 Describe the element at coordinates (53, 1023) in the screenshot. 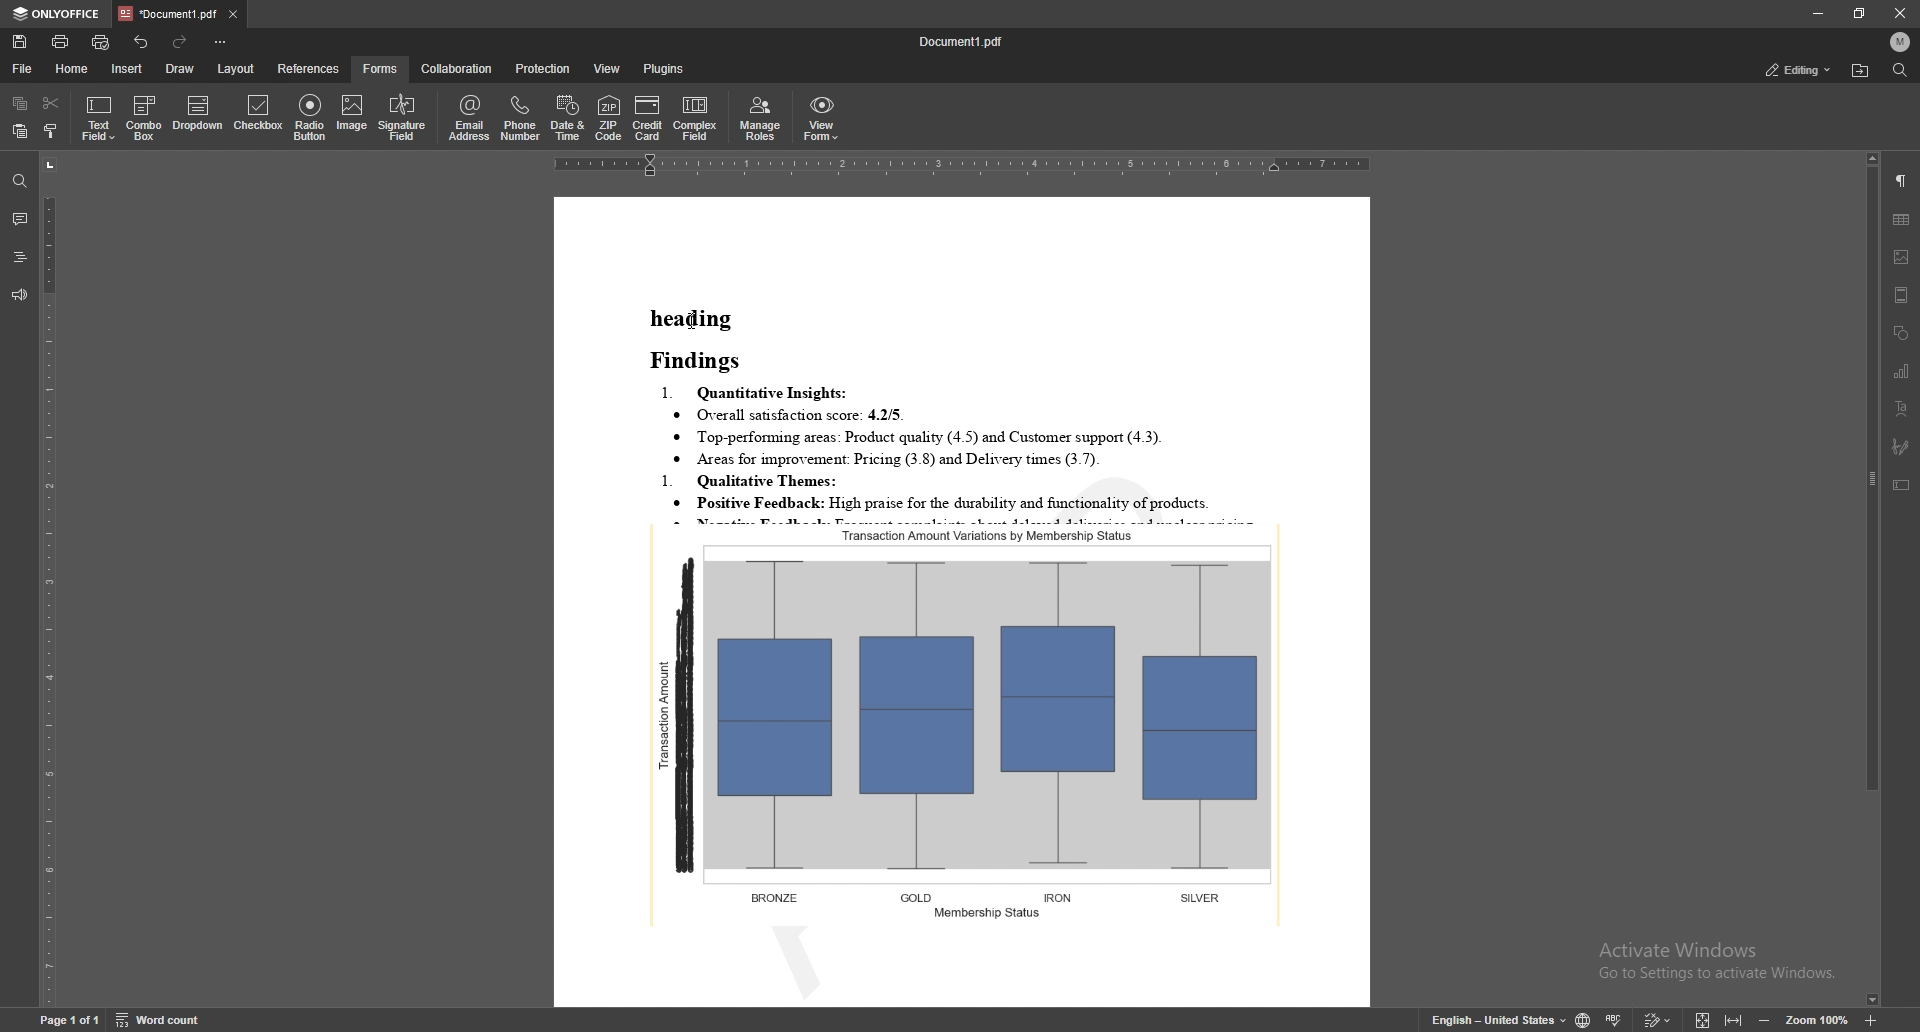

I see `Page 1 of 1` at that location.